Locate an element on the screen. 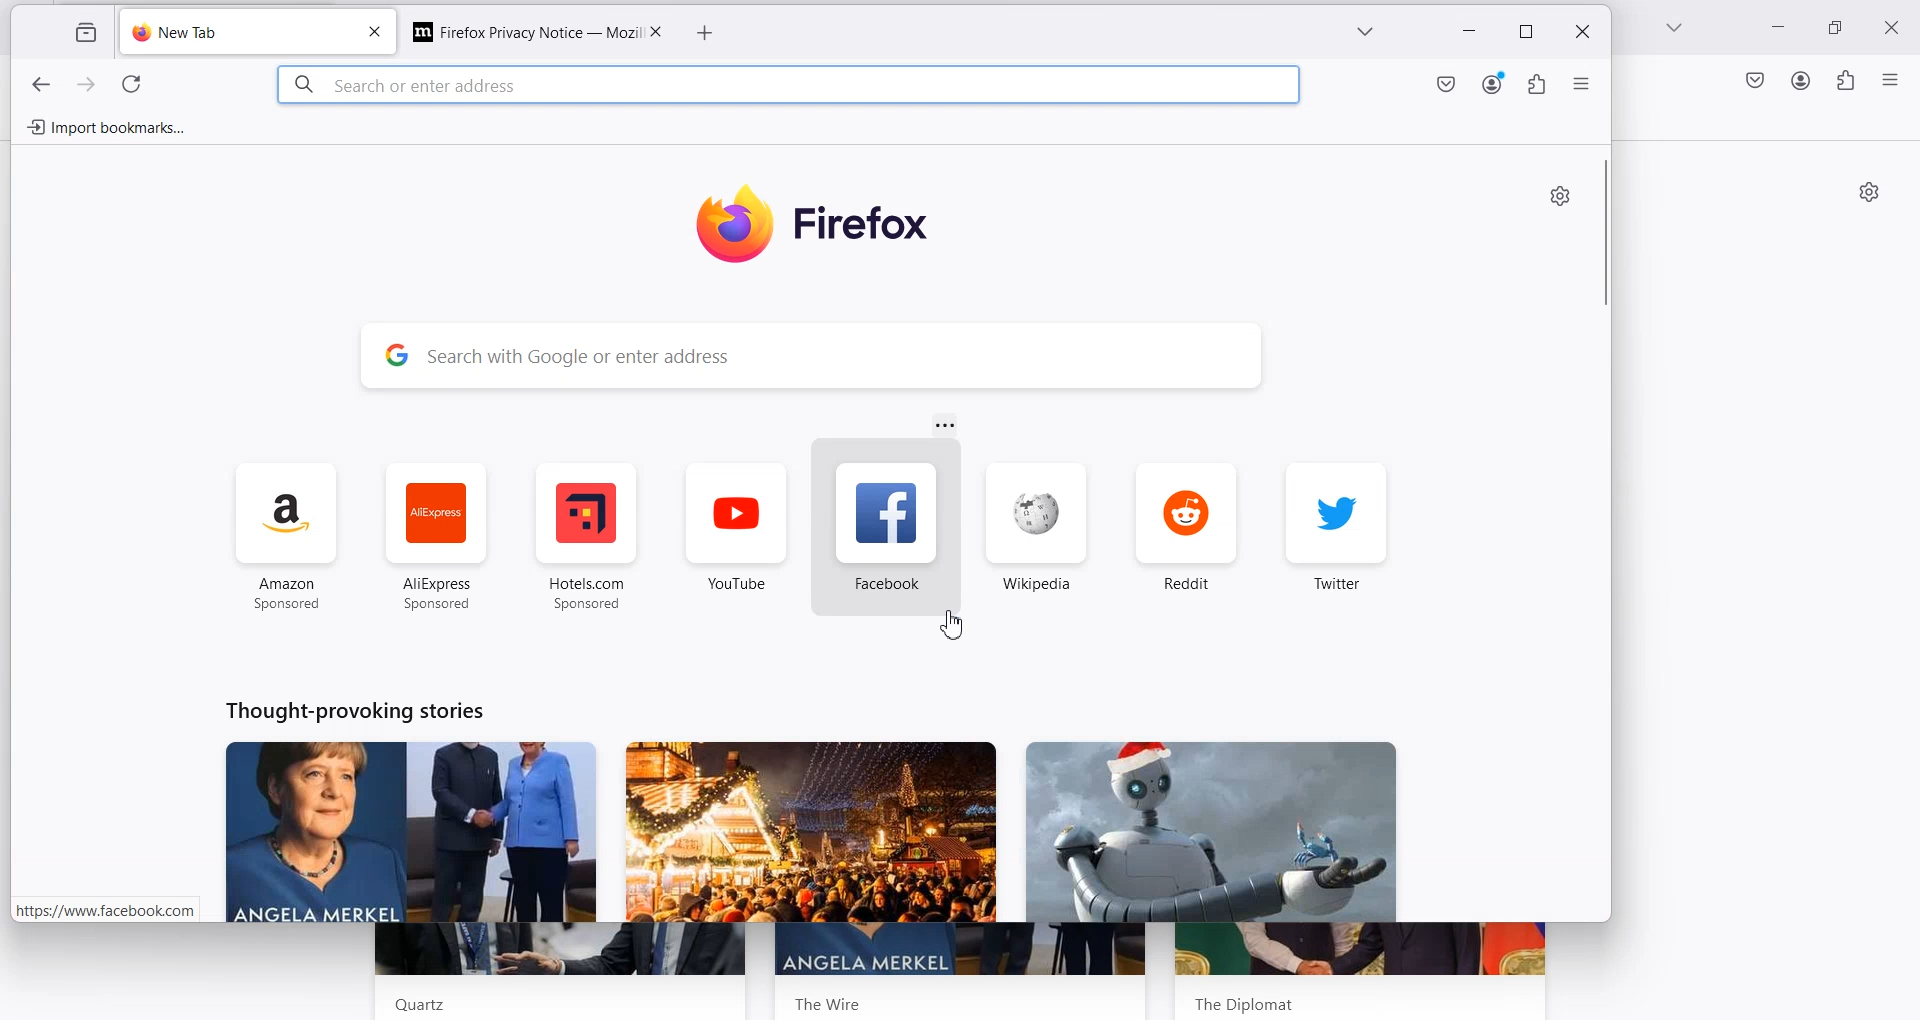 The width and height of the screenshot is (1920, 1020). wikipedia is located at coordinates (1036, 530).